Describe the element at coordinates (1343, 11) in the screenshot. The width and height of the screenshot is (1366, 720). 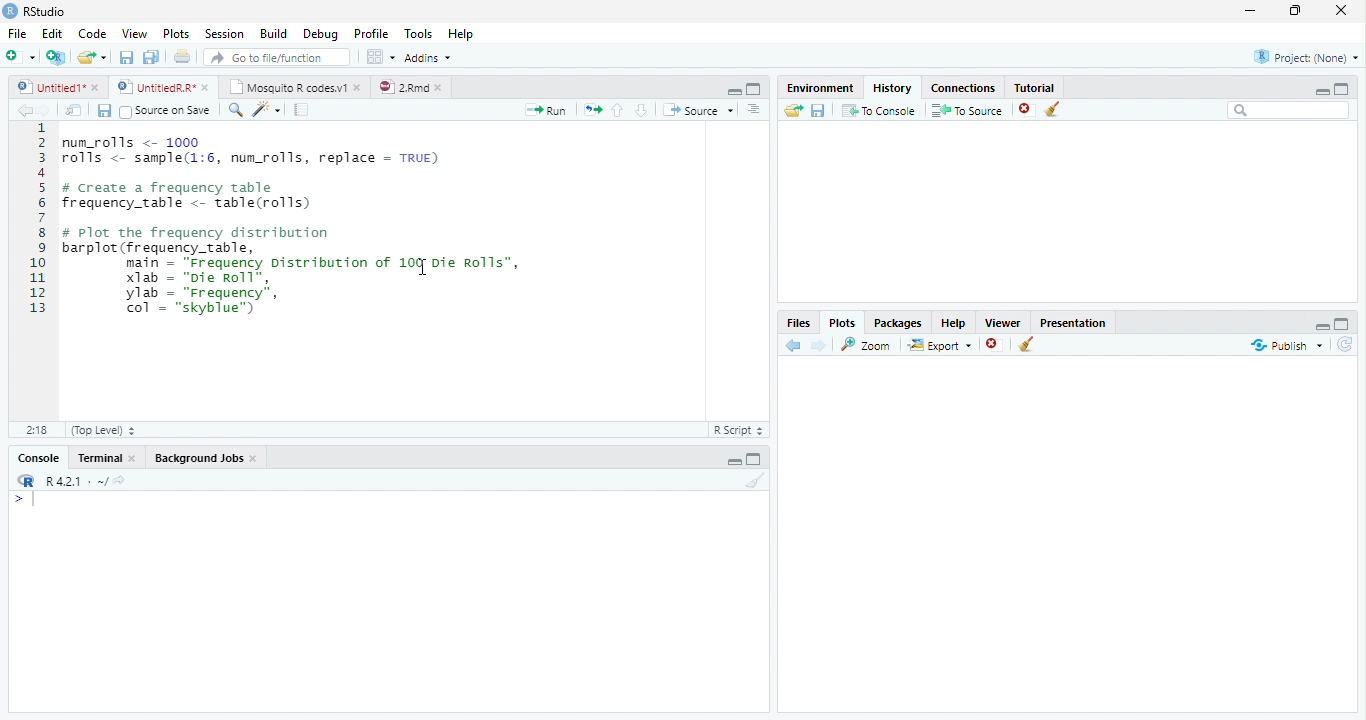
I see `Close` at that location.